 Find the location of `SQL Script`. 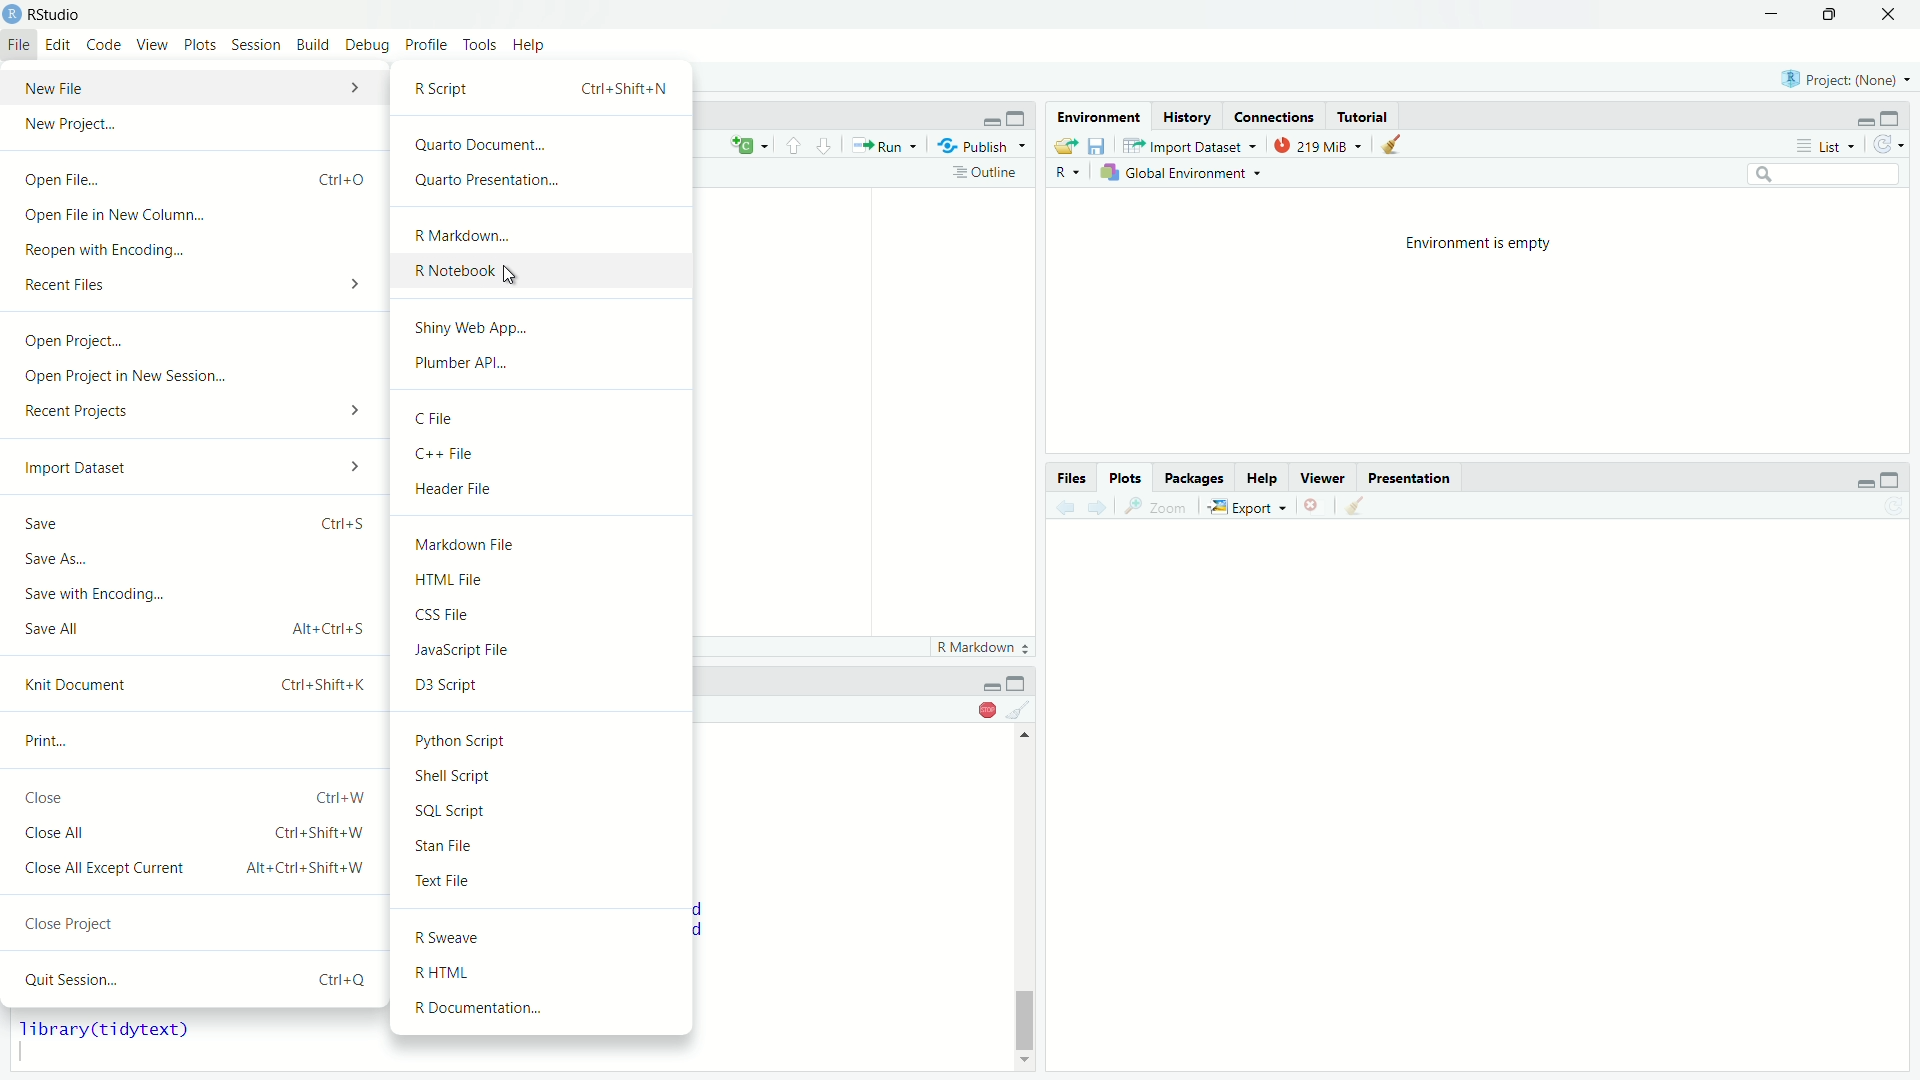

SQL Script is located at coordinates (541, 808).